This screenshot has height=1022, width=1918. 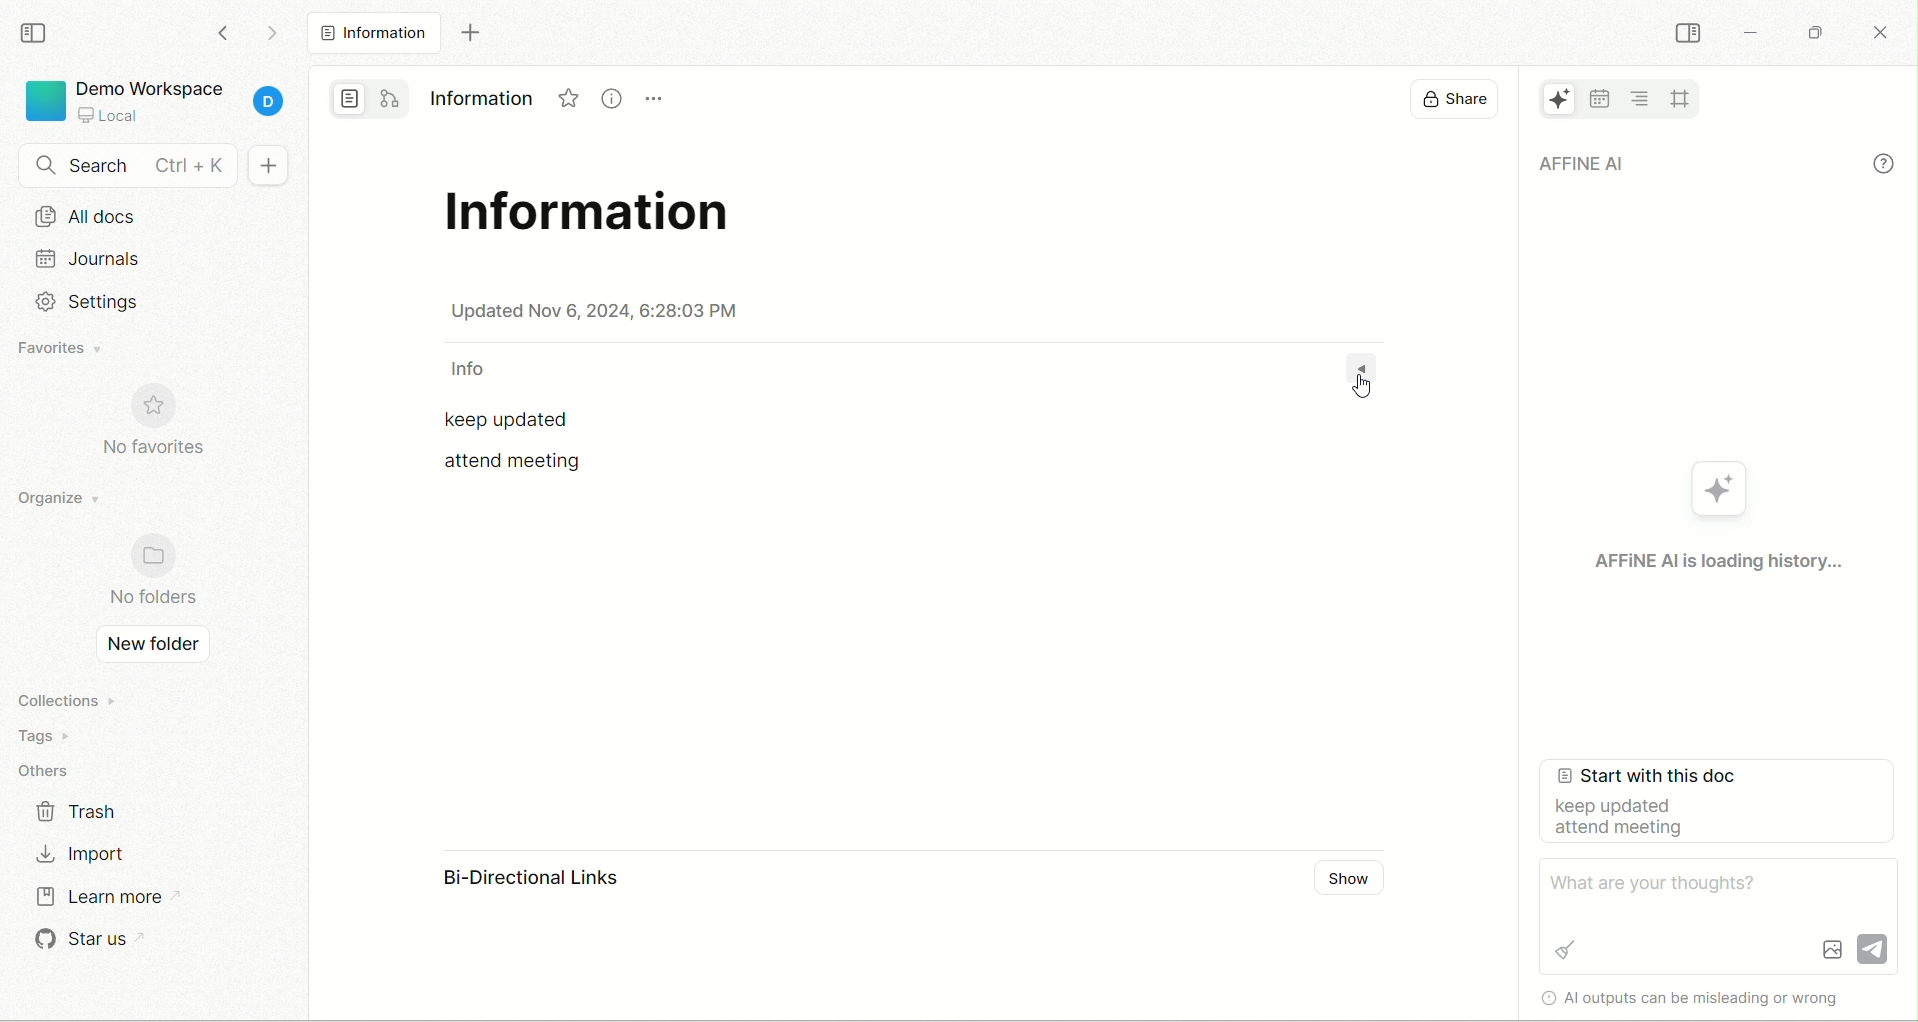 What do you see at coordinates (155, 264) in the screenshot?
I see `journal` at bounding box center [155, 264].